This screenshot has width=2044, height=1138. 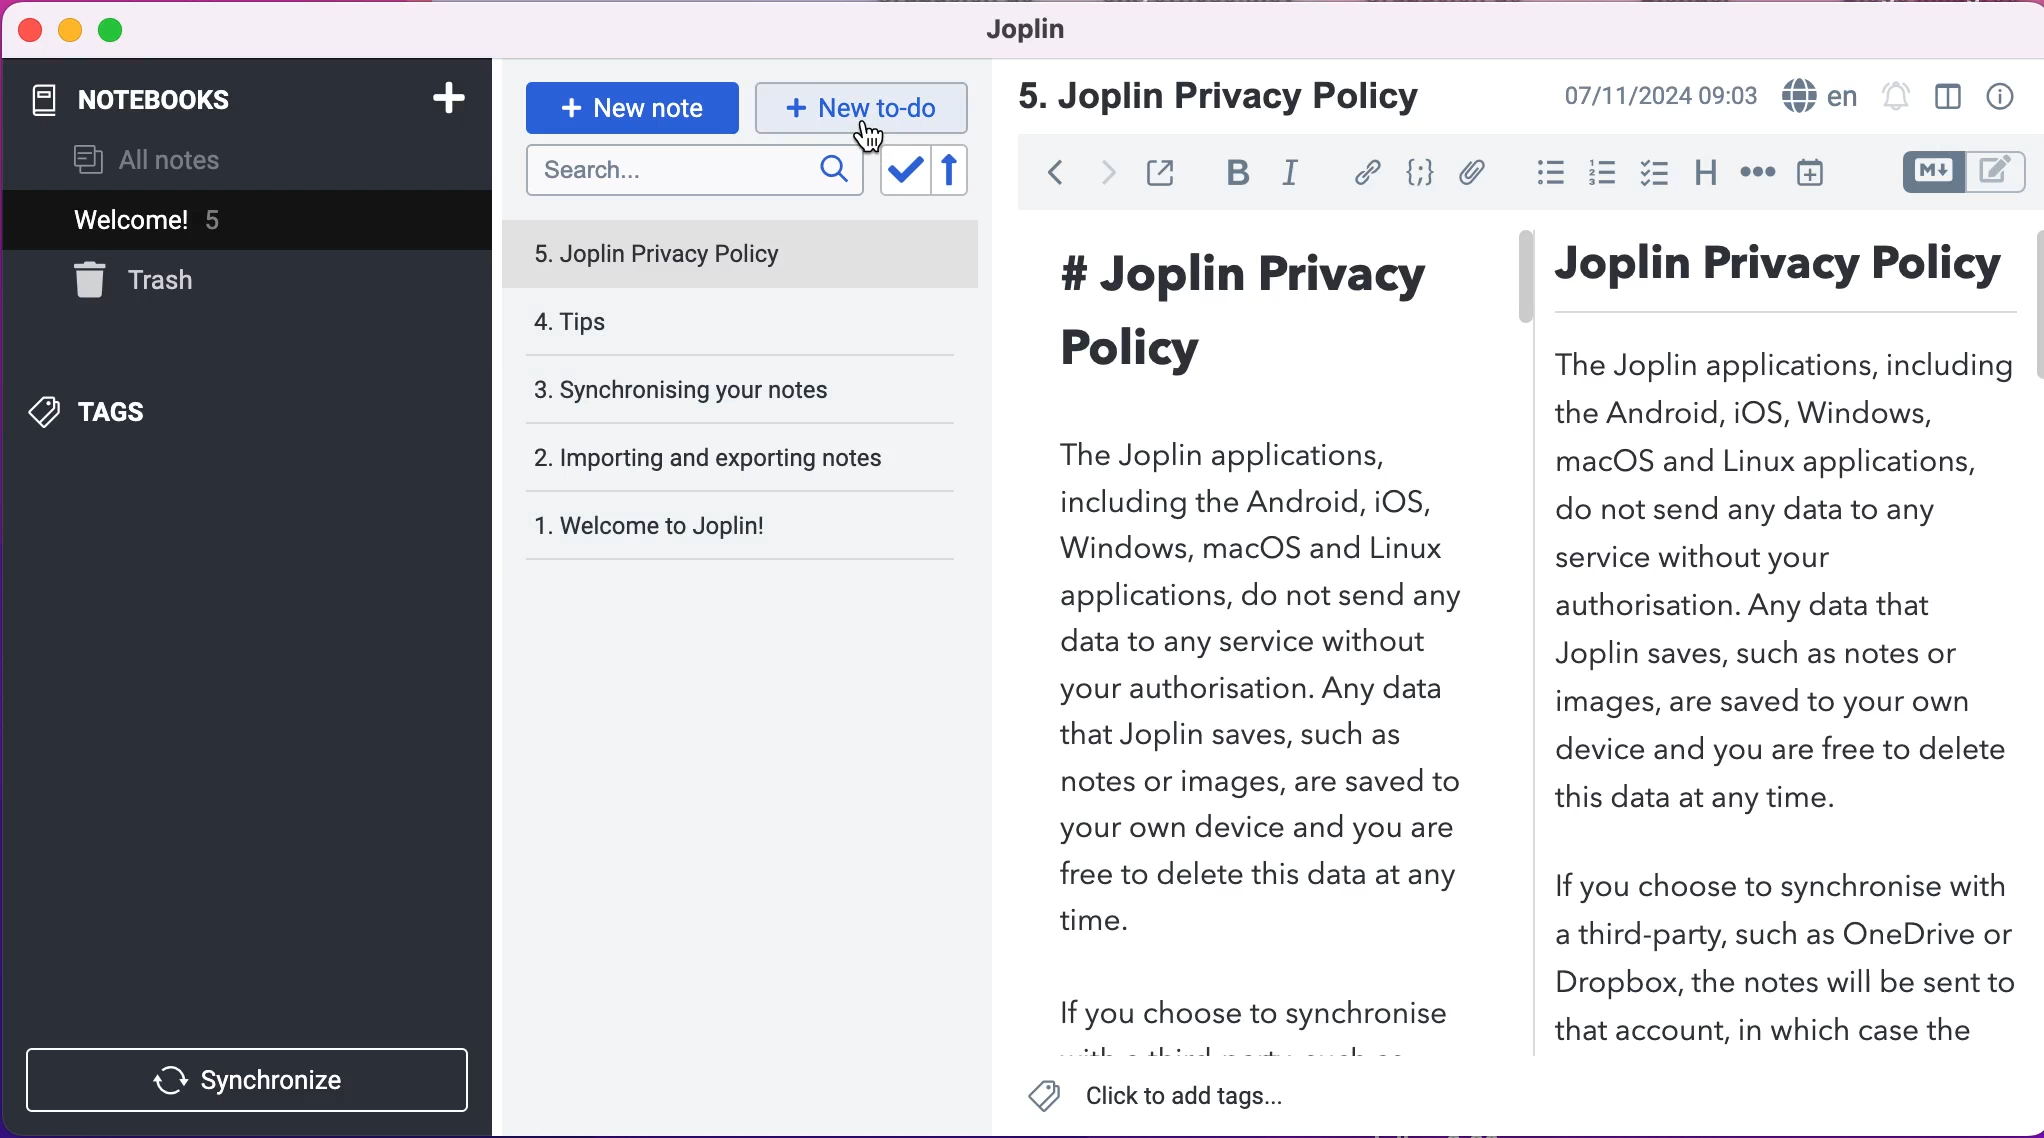 I want to click on language, so click(x=1818, y=93).